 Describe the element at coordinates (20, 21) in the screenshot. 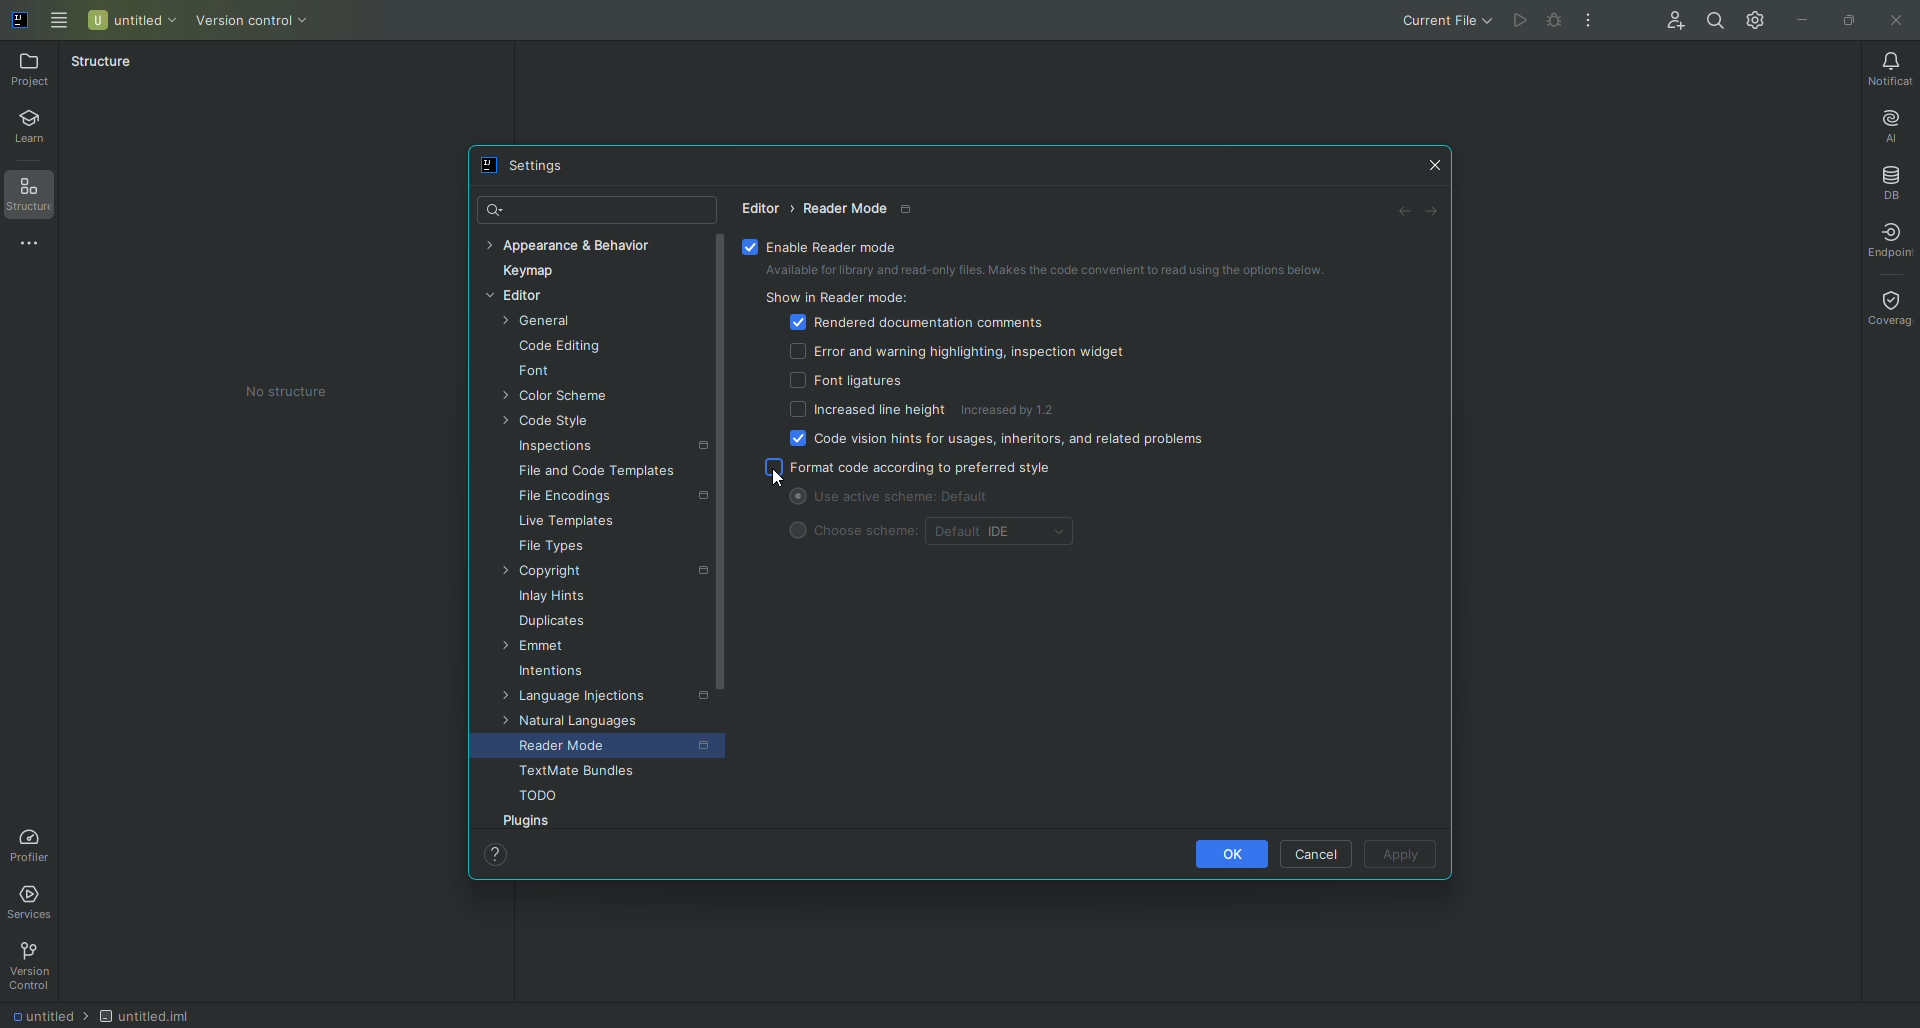

I see `logo` at that location.